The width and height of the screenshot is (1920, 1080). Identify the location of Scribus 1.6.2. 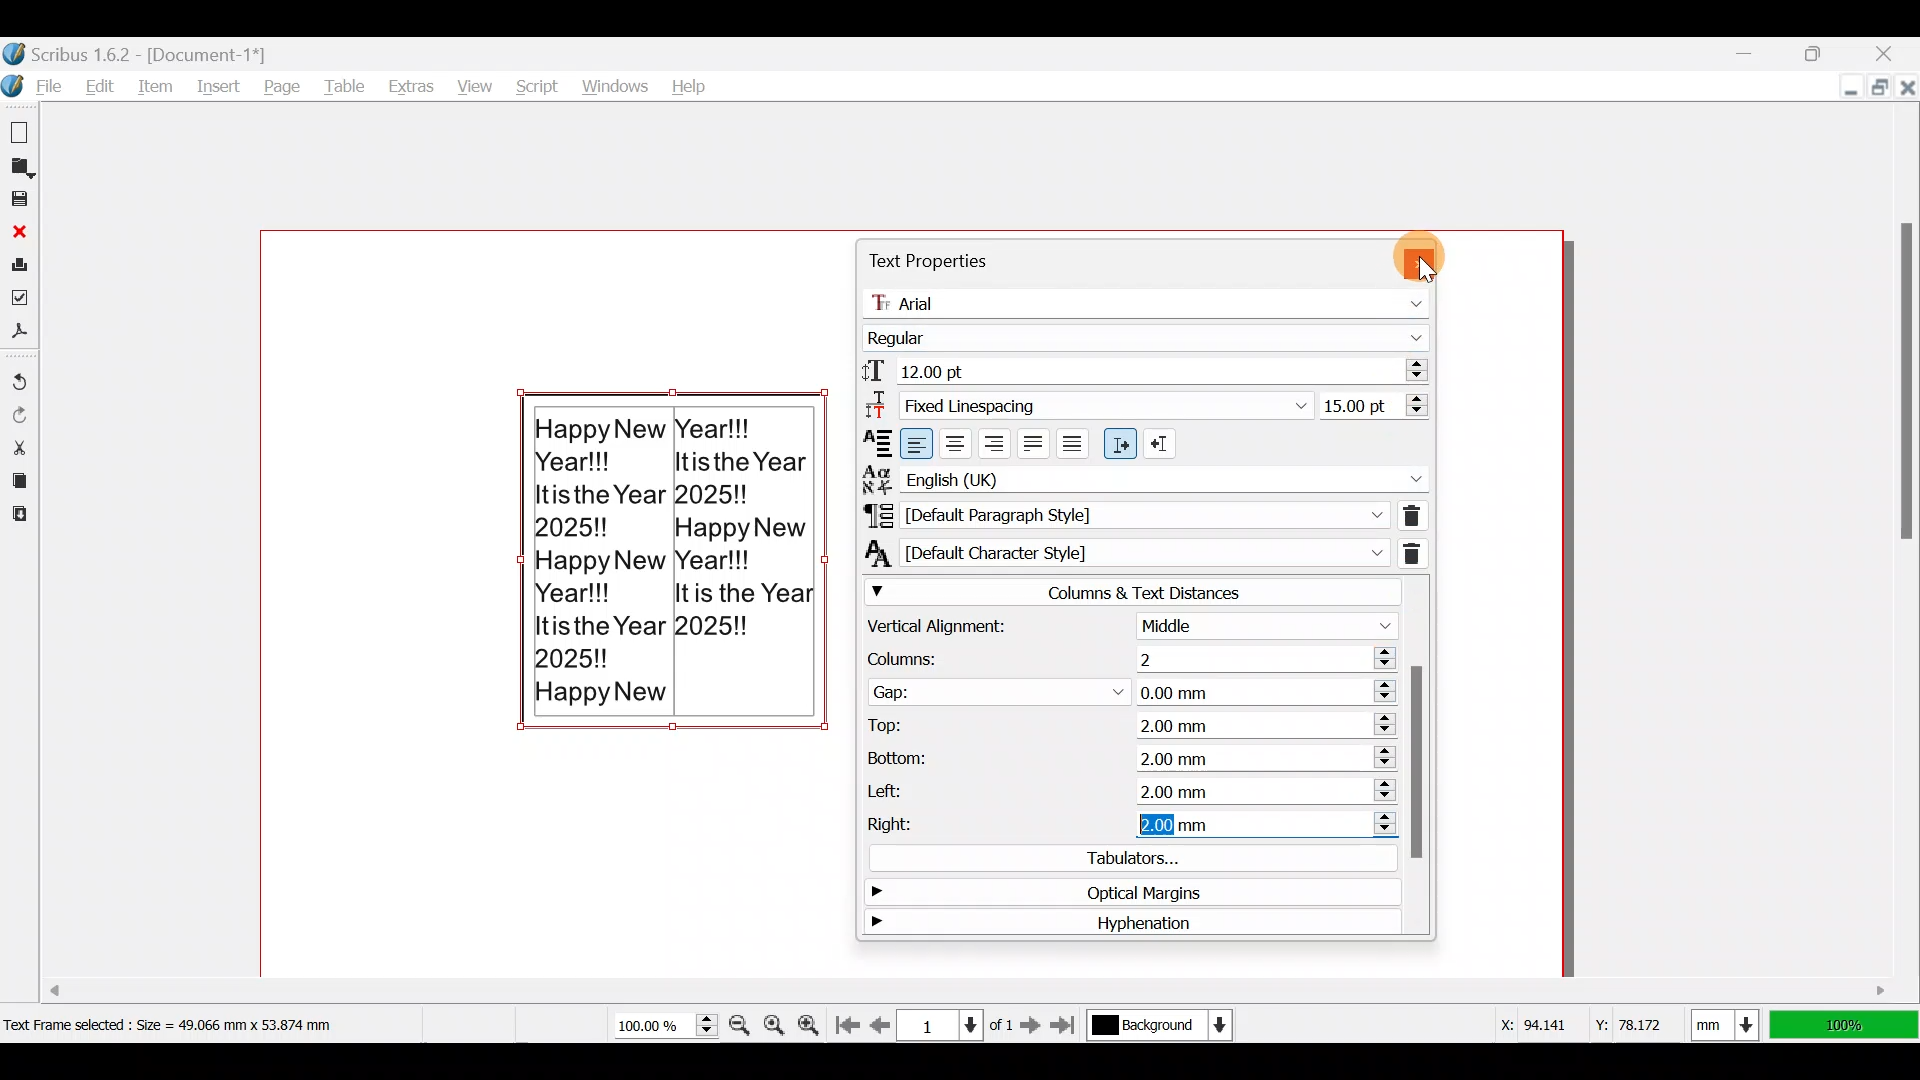
(139, 52).